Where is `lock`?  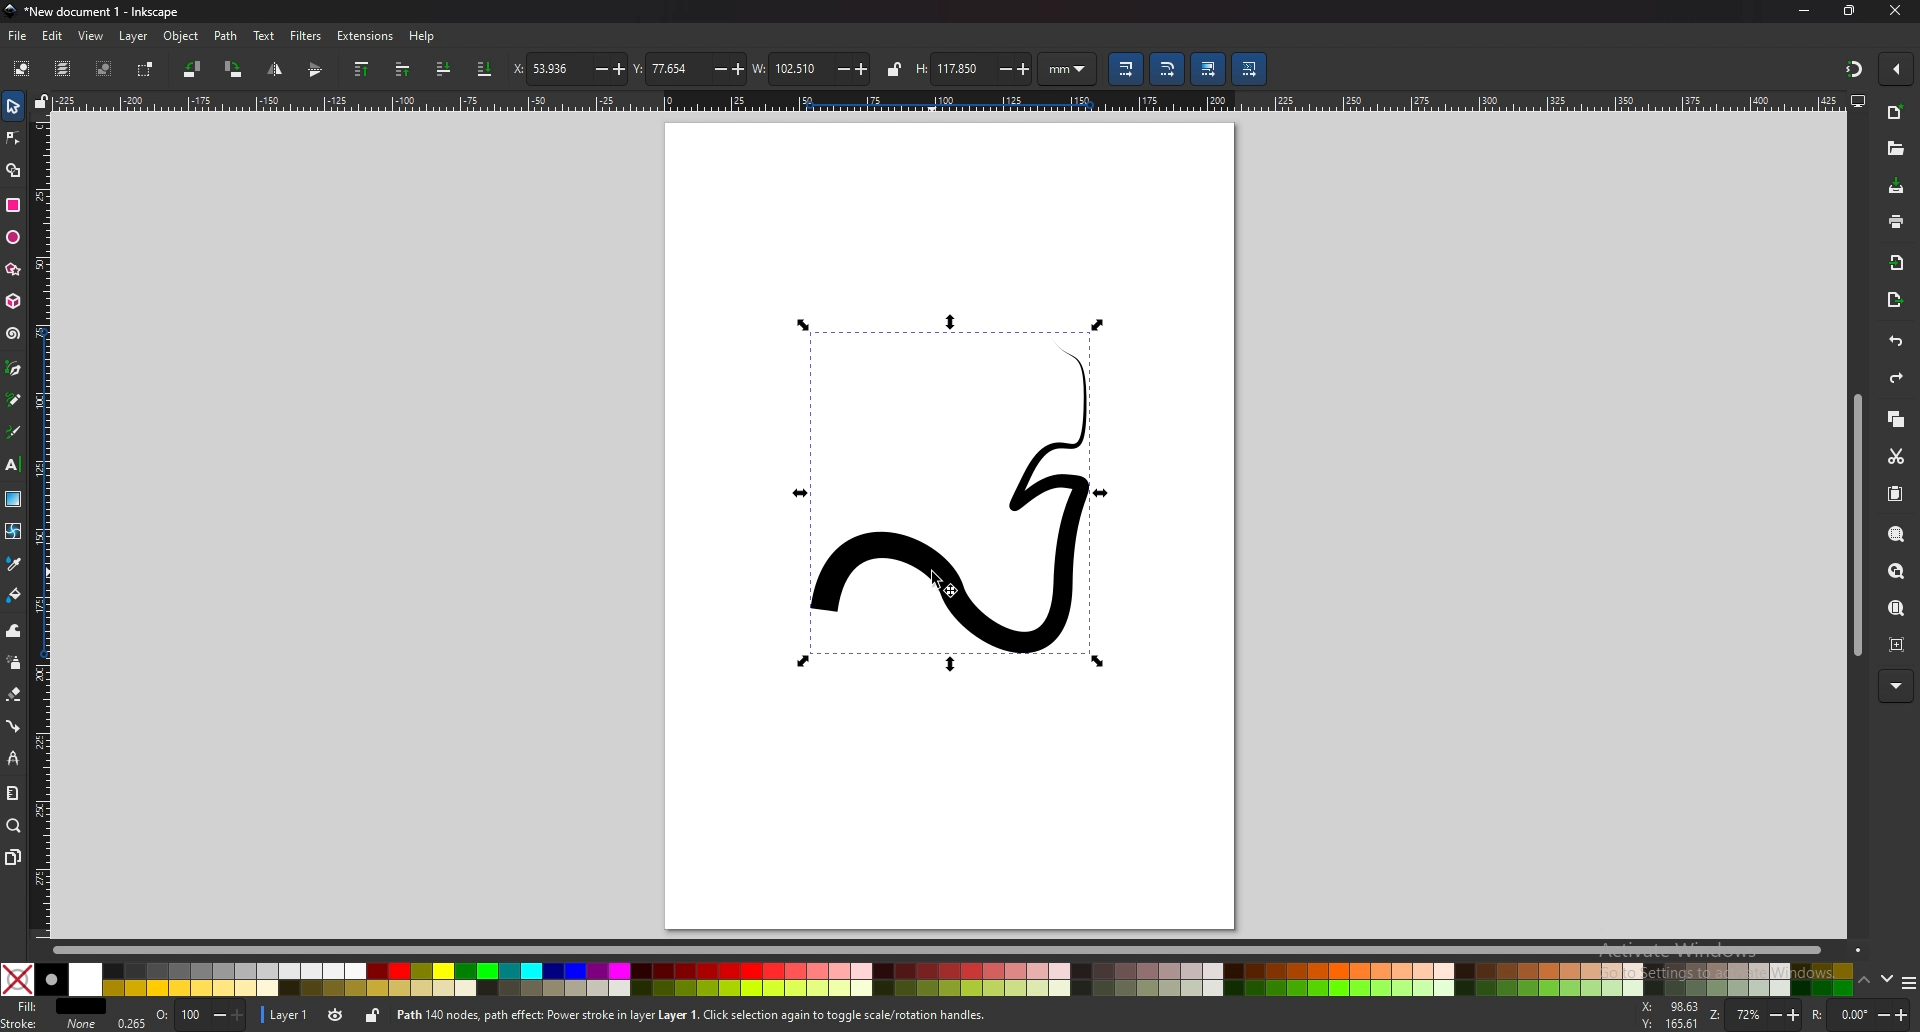
lock is located at coordinates (893, 68).